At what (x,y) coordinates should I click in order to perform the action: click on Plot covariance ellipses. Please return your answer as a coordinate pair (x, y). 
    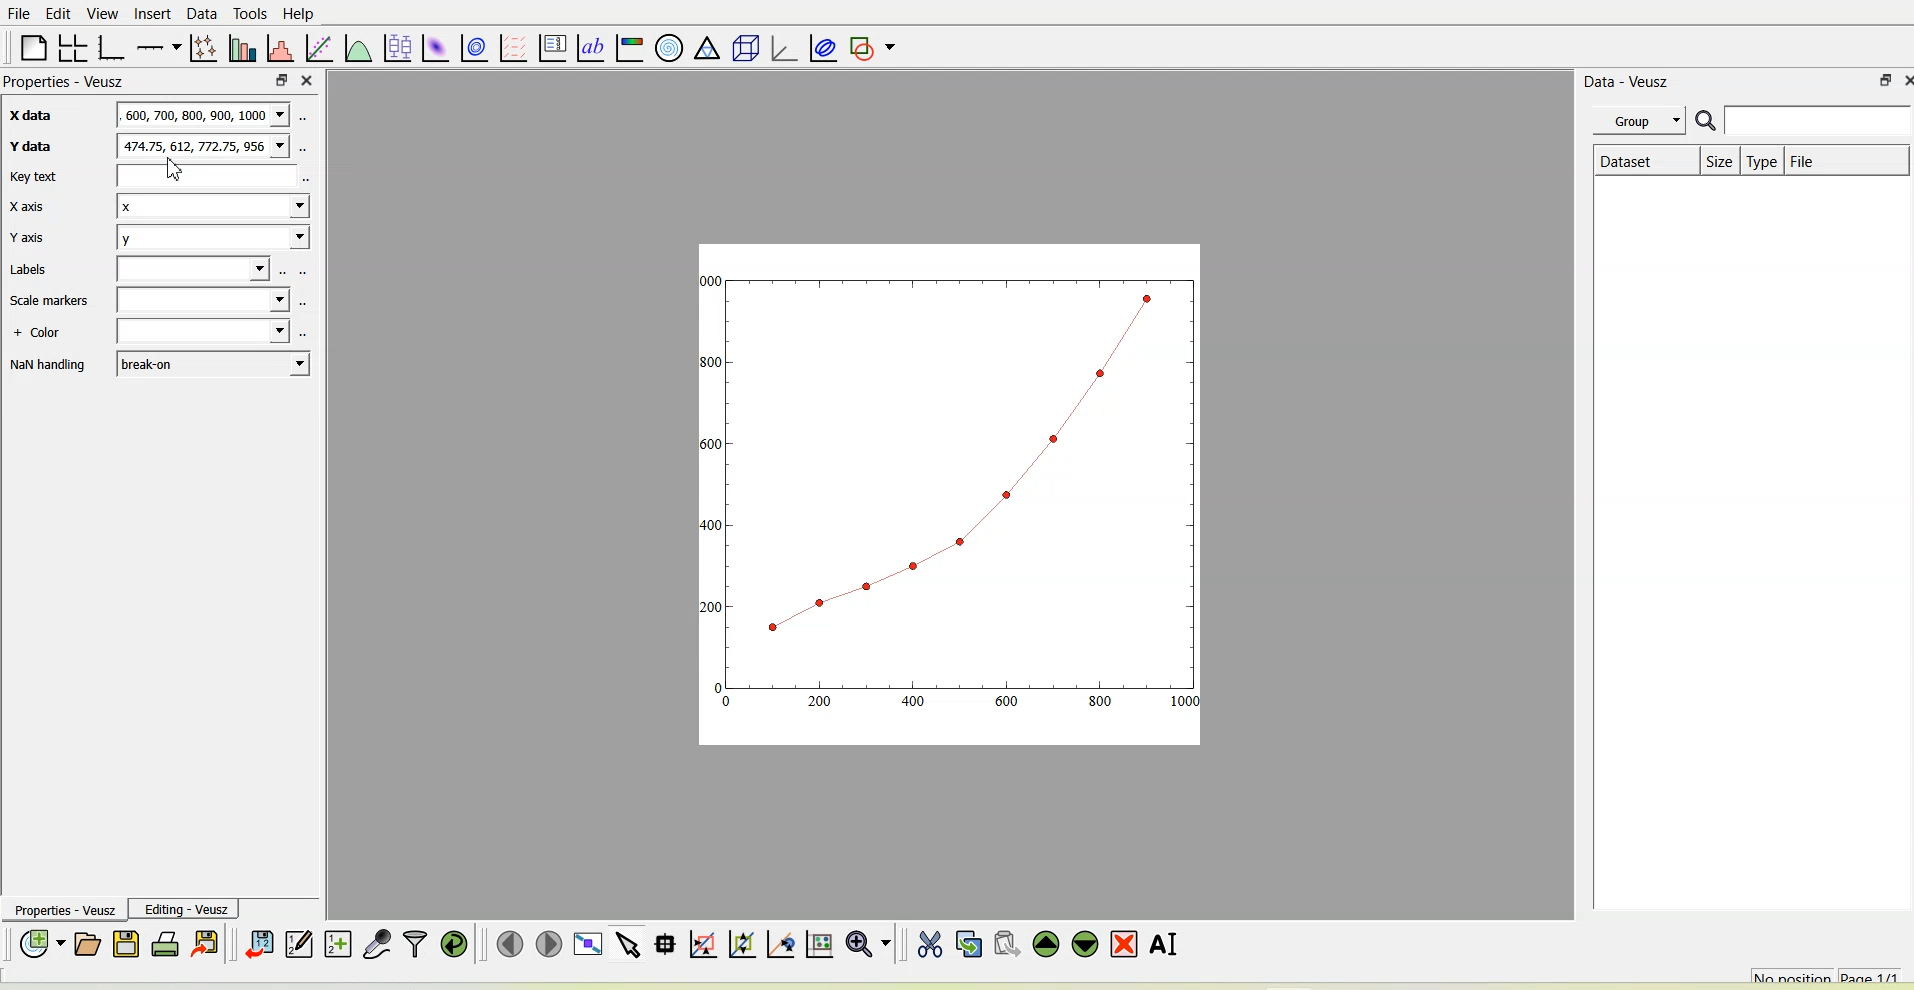
    Looking at the image, I should click on (821, 46).